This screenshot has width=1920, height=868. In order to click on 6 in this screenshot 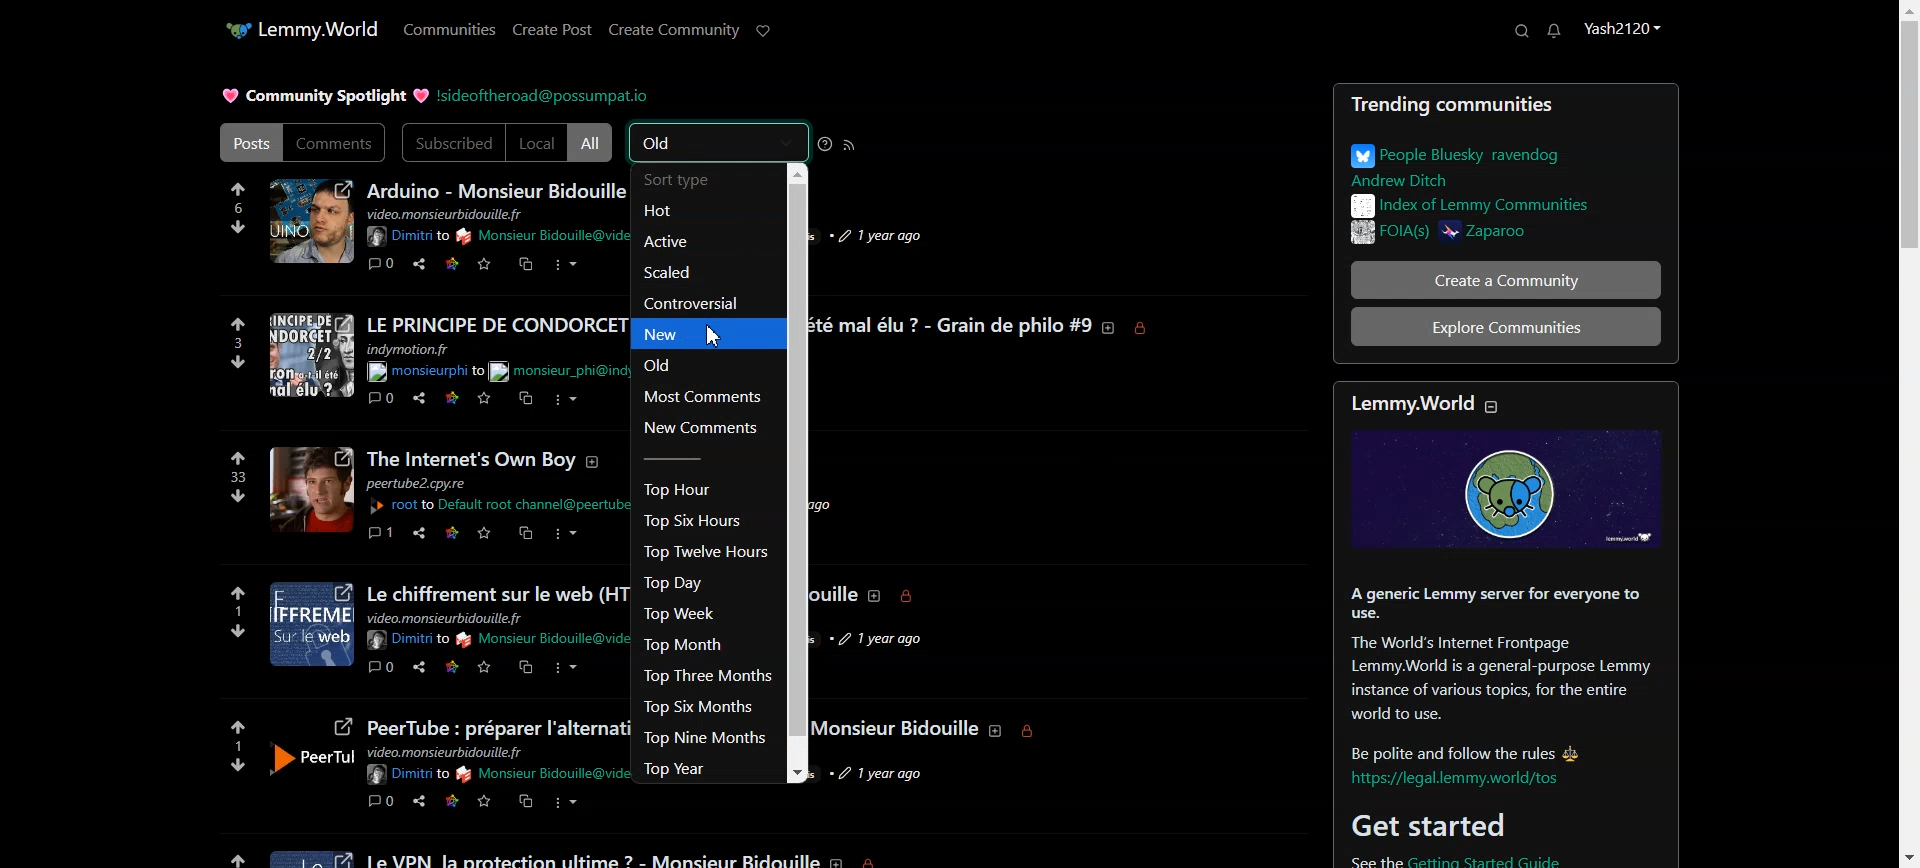, I will do `click(236, 208)`.